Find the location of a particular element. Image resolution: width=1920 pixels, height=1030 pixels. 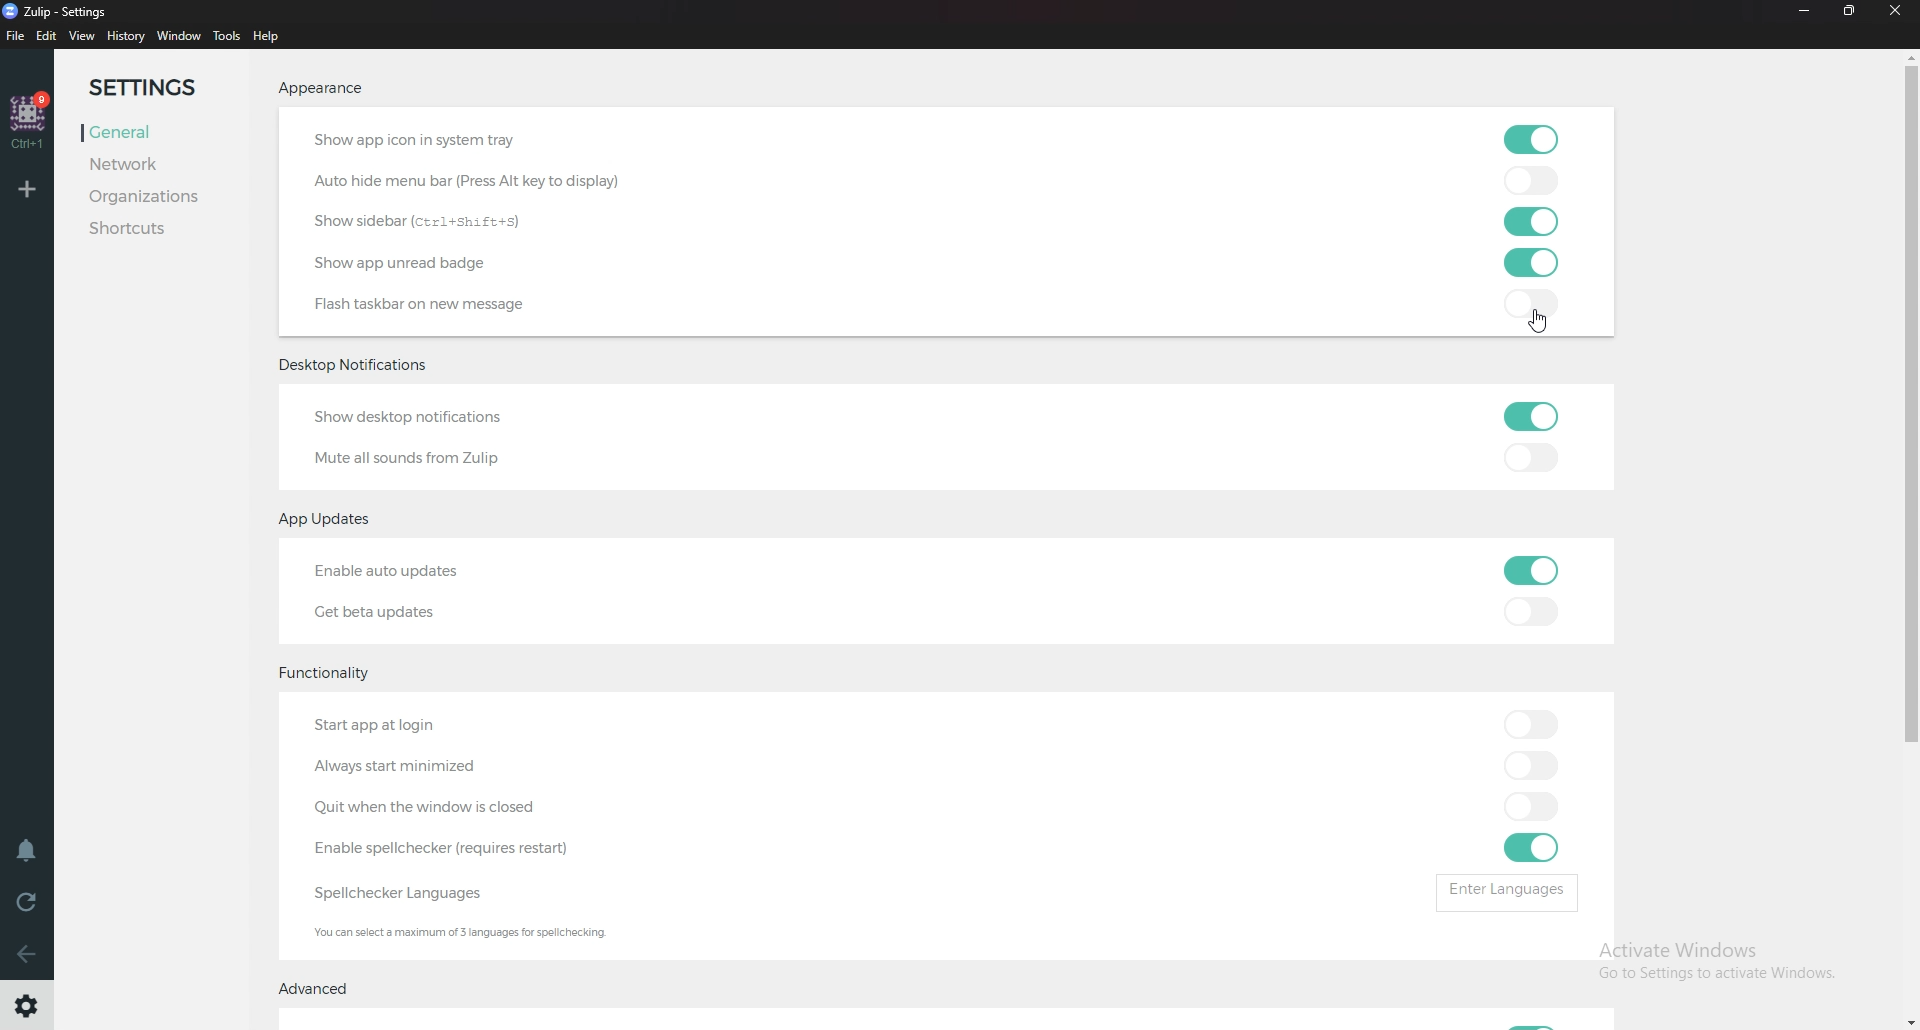

General is located at coordinates (152, 130).